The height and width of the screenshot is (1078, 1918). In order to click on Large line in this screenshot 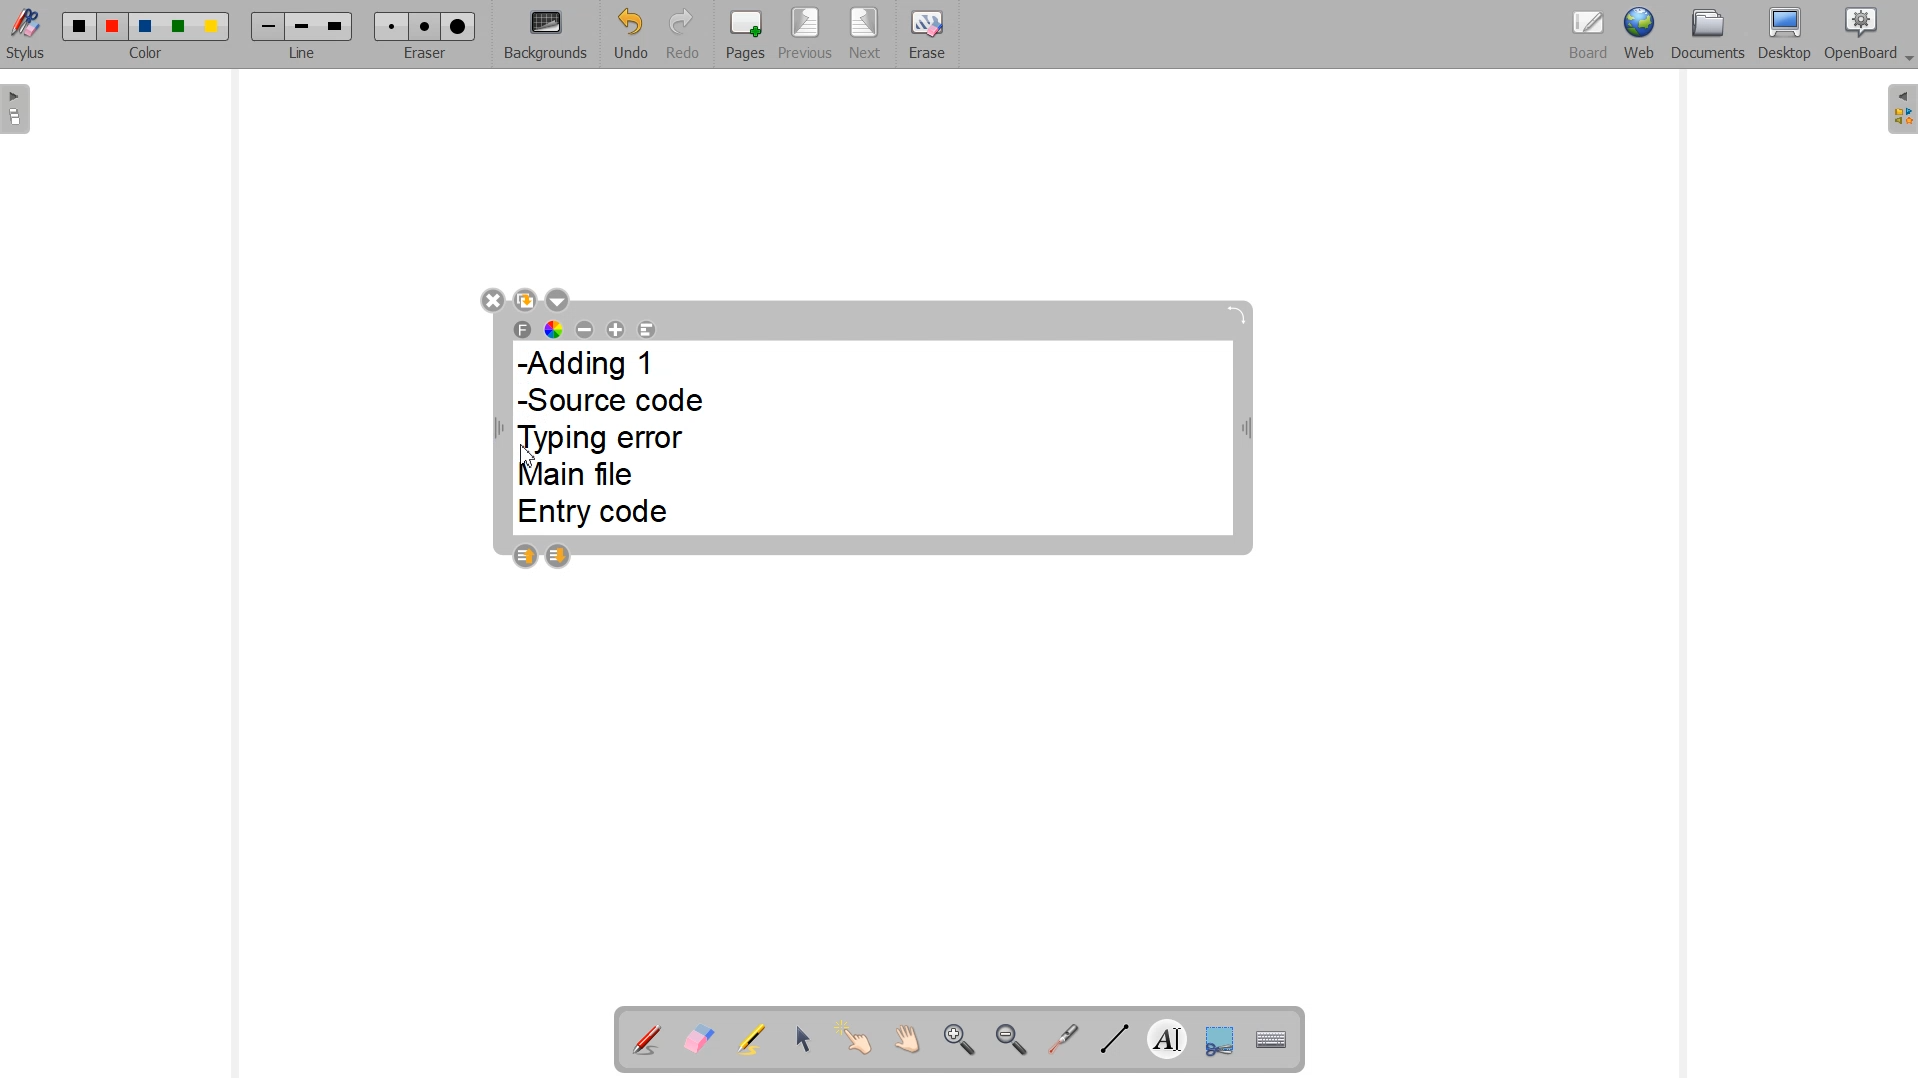, I will do `click(337, 26)`.